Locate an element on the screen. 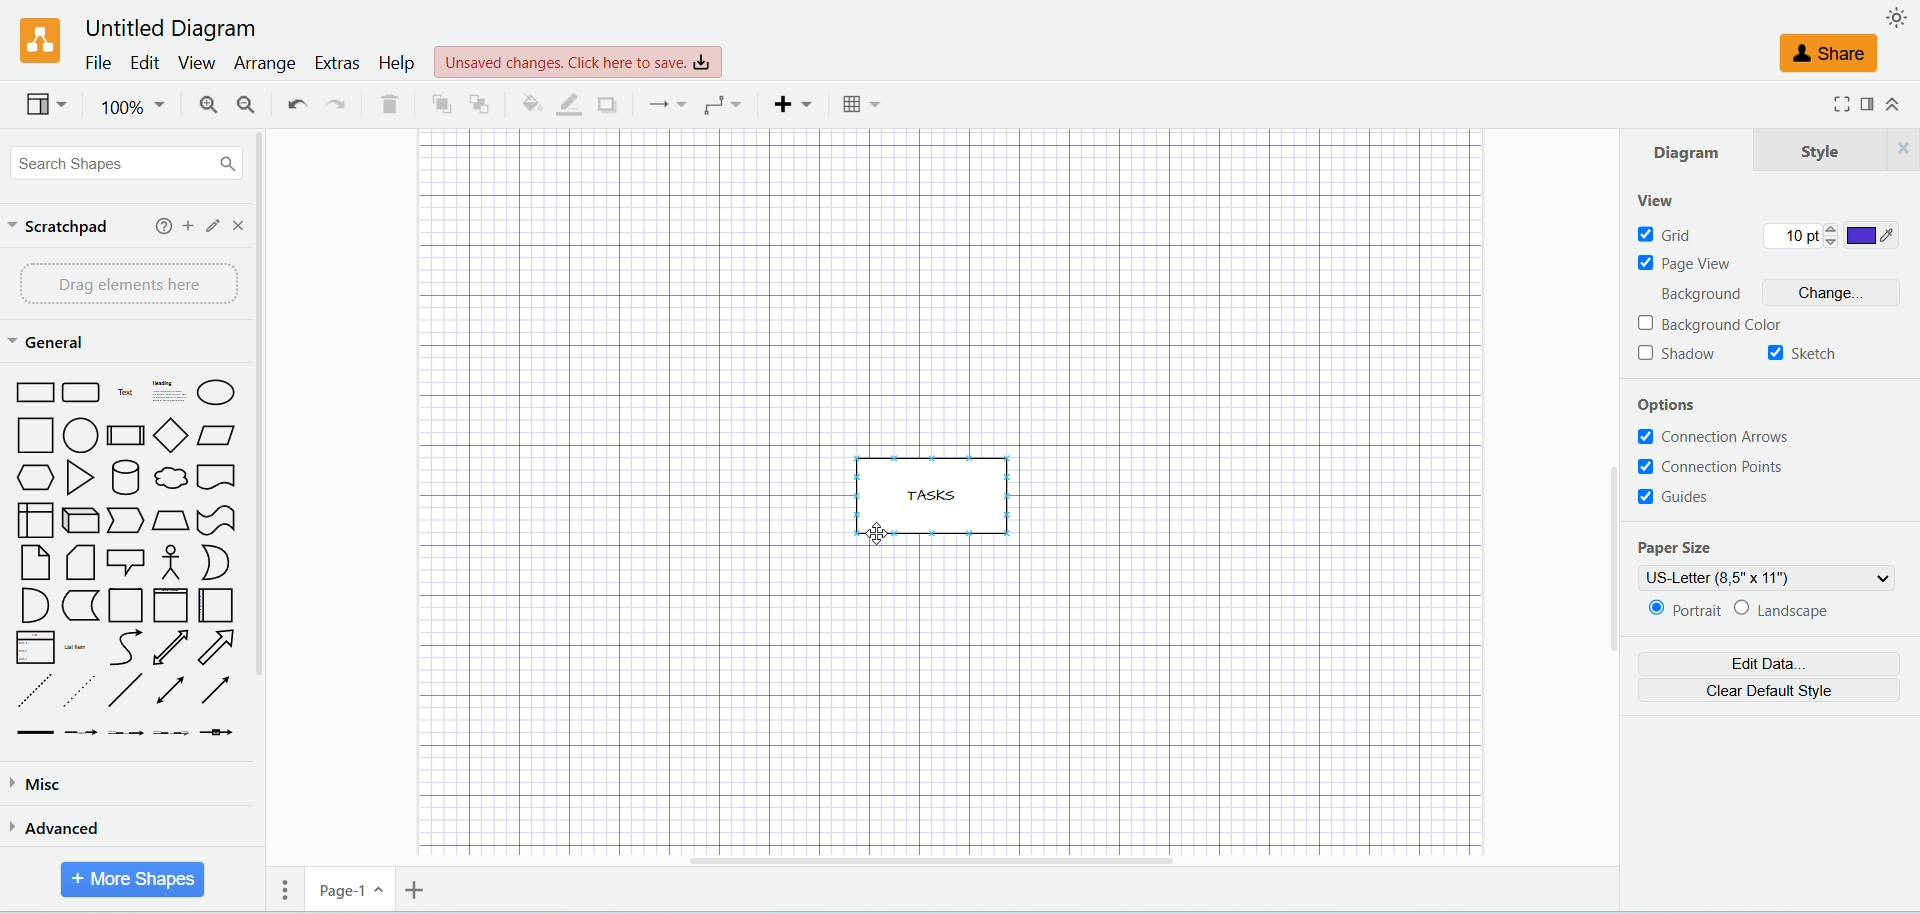 This screenshot has height=914, width=1920. to front is located at coordinates (437, 102).